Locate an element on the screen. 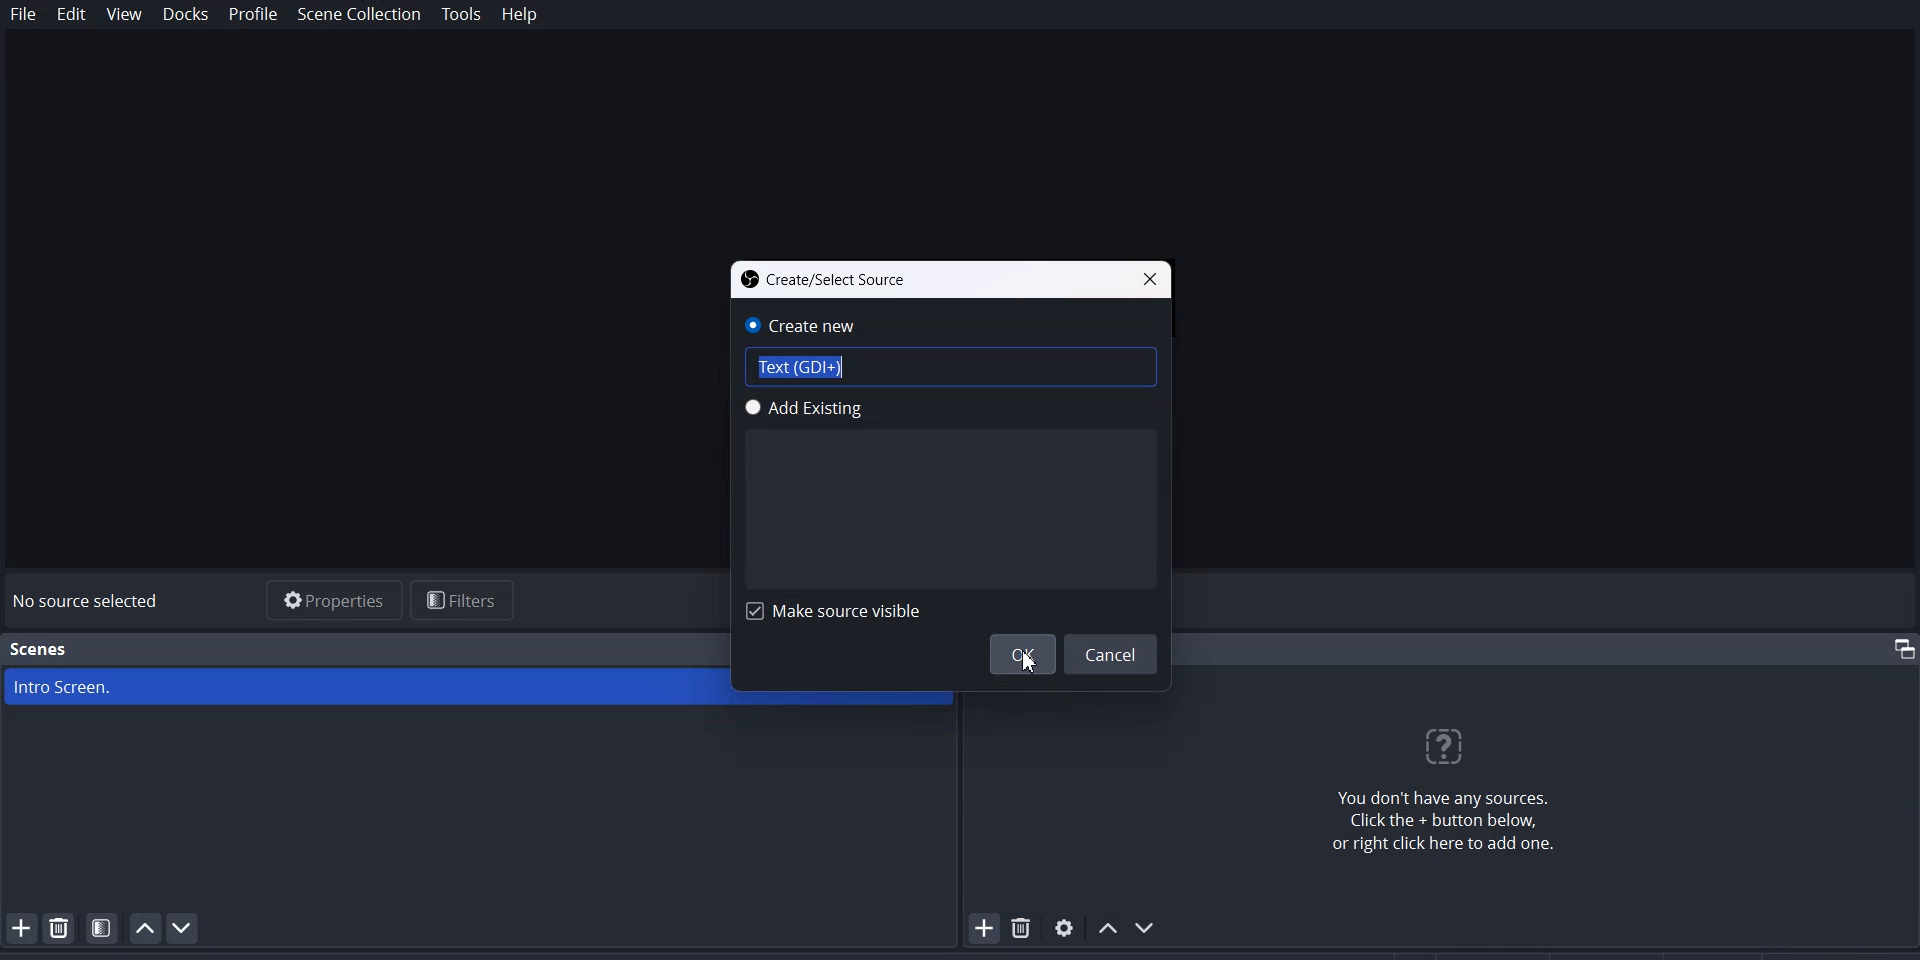 This screenshot has height=960, width=1920. Tools is located at coordinates (462, 15).